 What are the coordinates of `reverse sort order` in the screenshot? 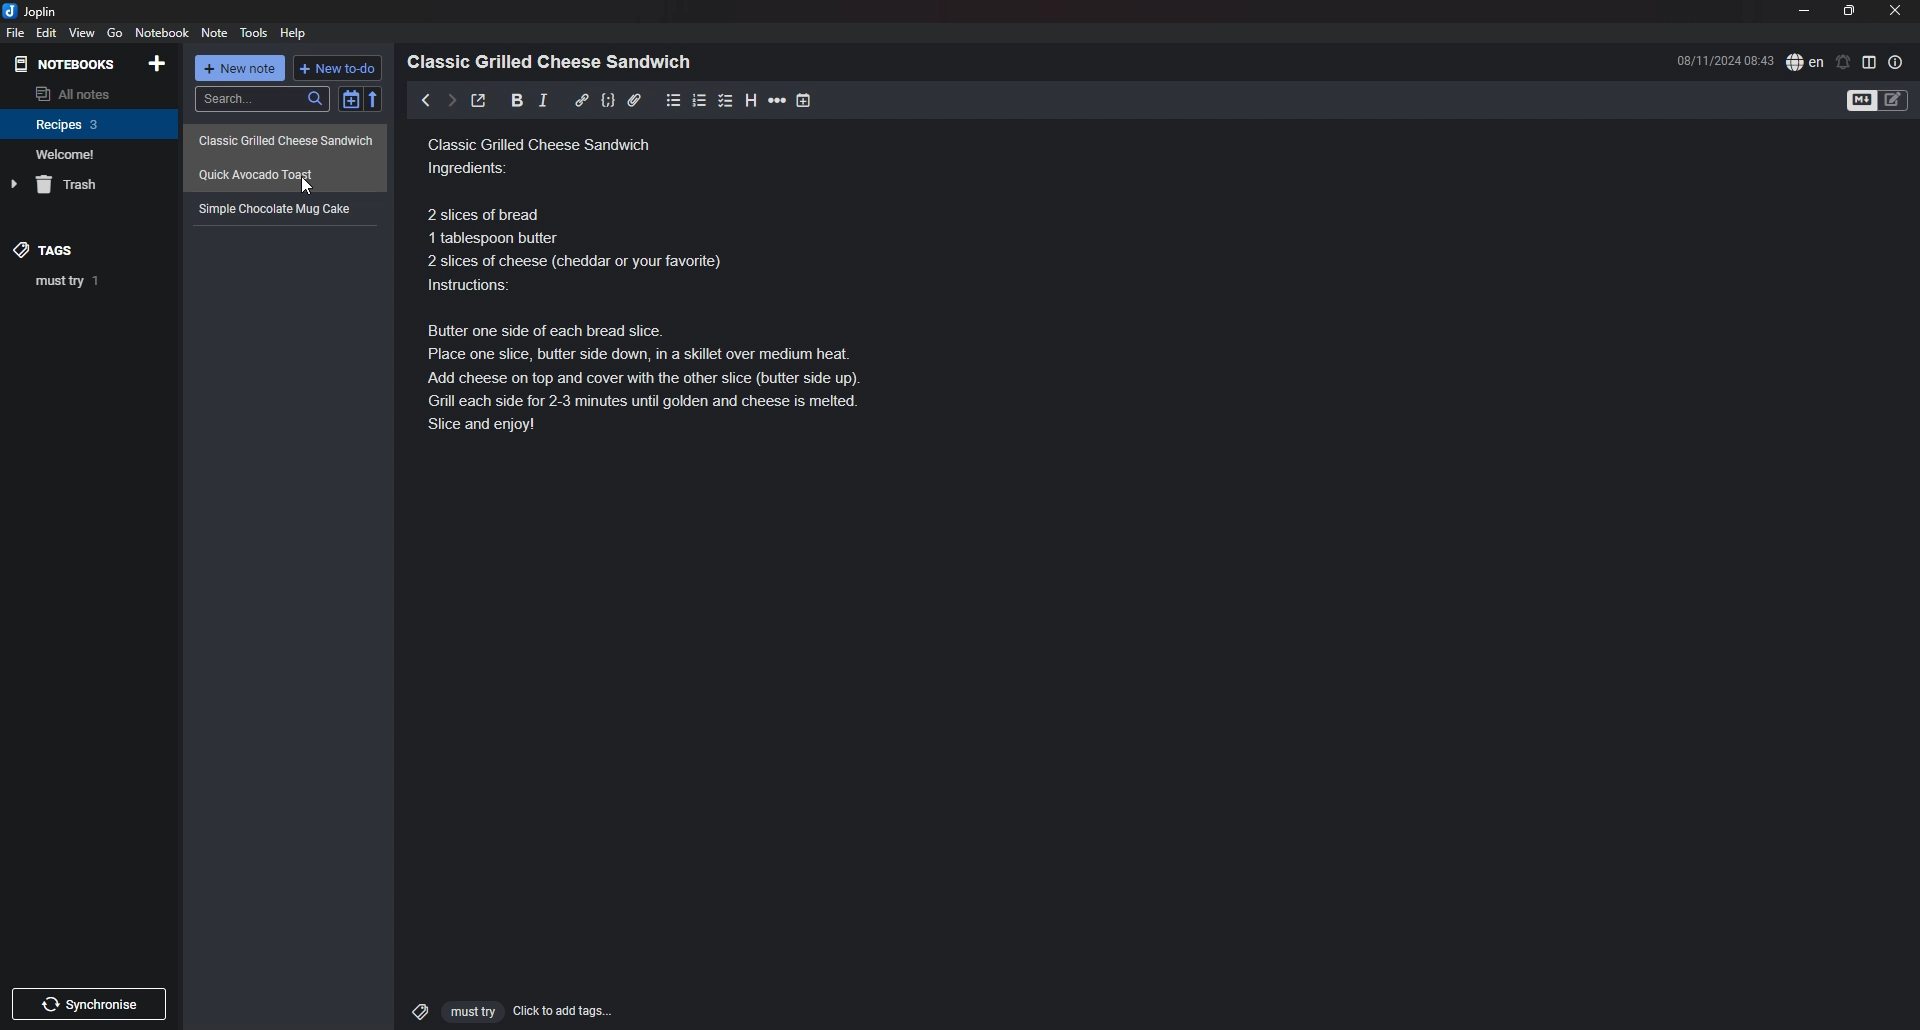 It's located at (377, 100).